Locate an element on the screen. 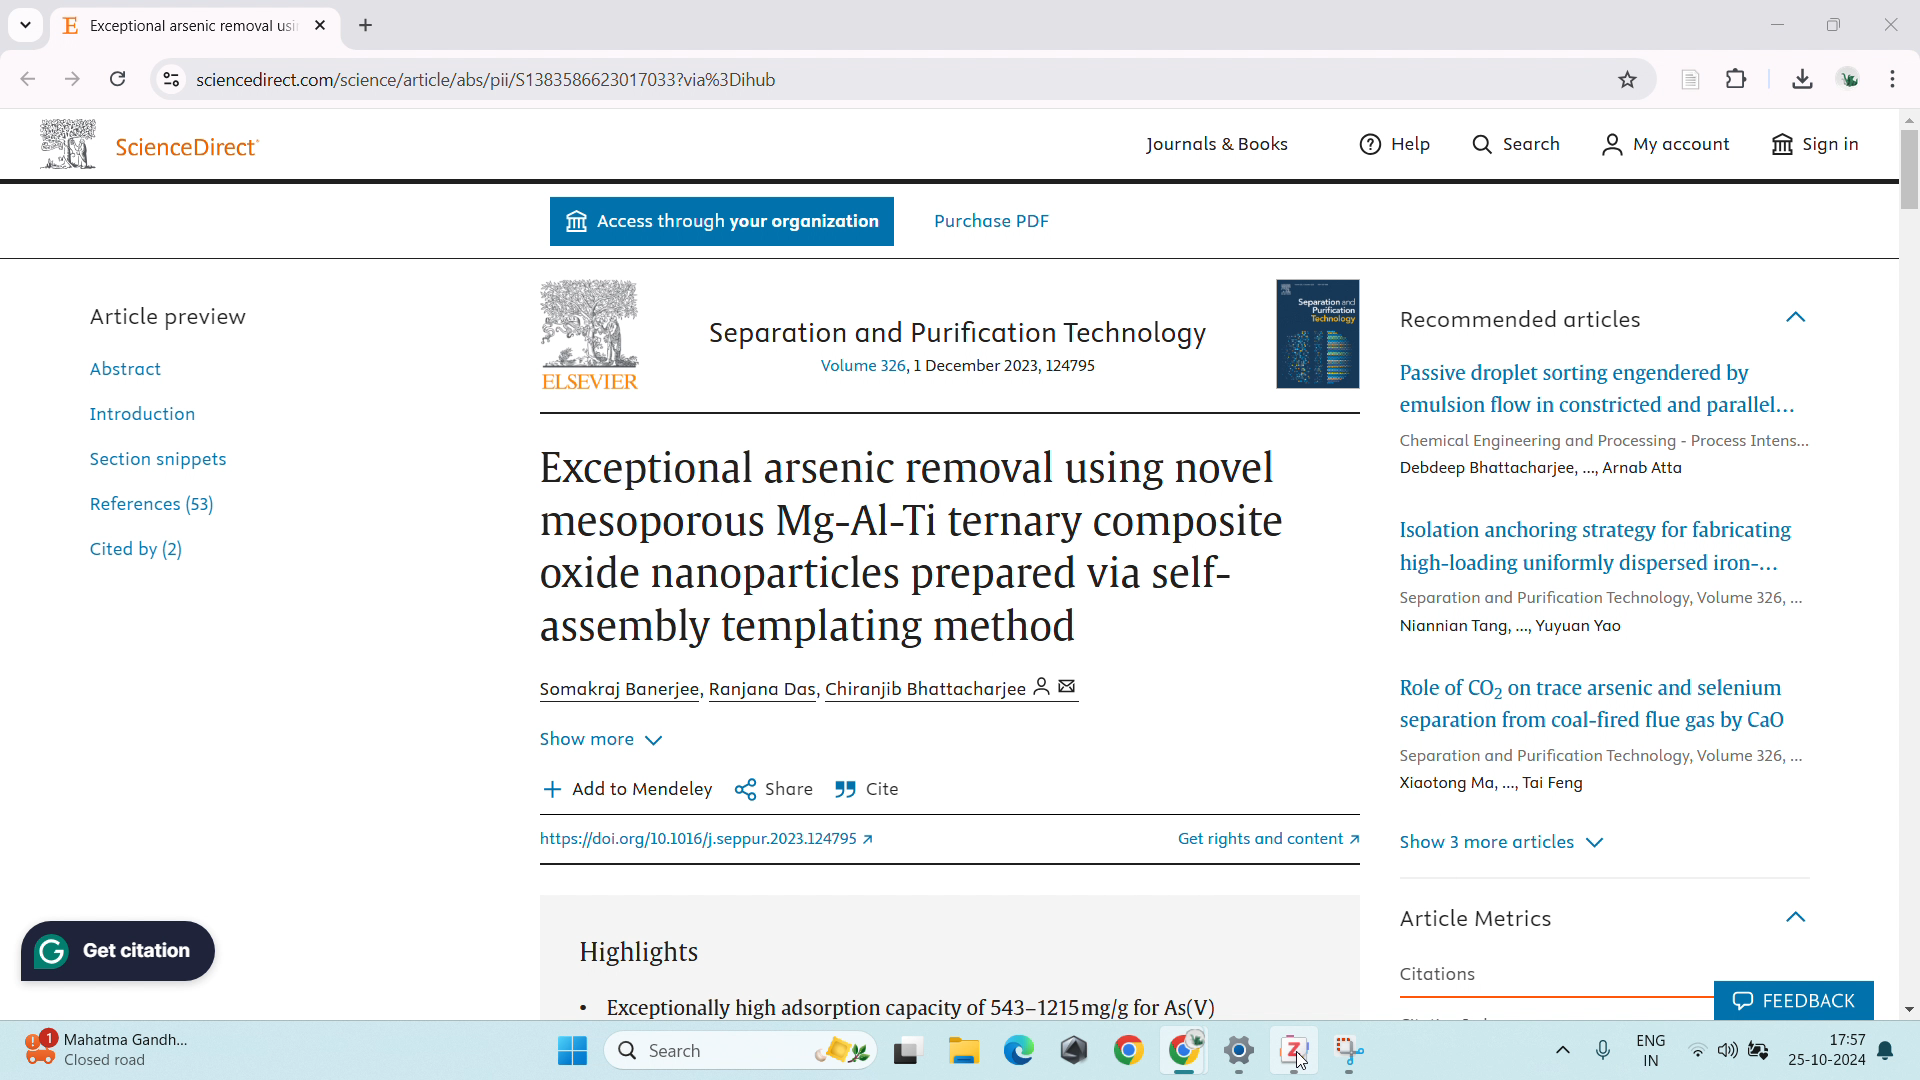 The image size is (1920, 1080). Help is located at coordinates (1400, 144).